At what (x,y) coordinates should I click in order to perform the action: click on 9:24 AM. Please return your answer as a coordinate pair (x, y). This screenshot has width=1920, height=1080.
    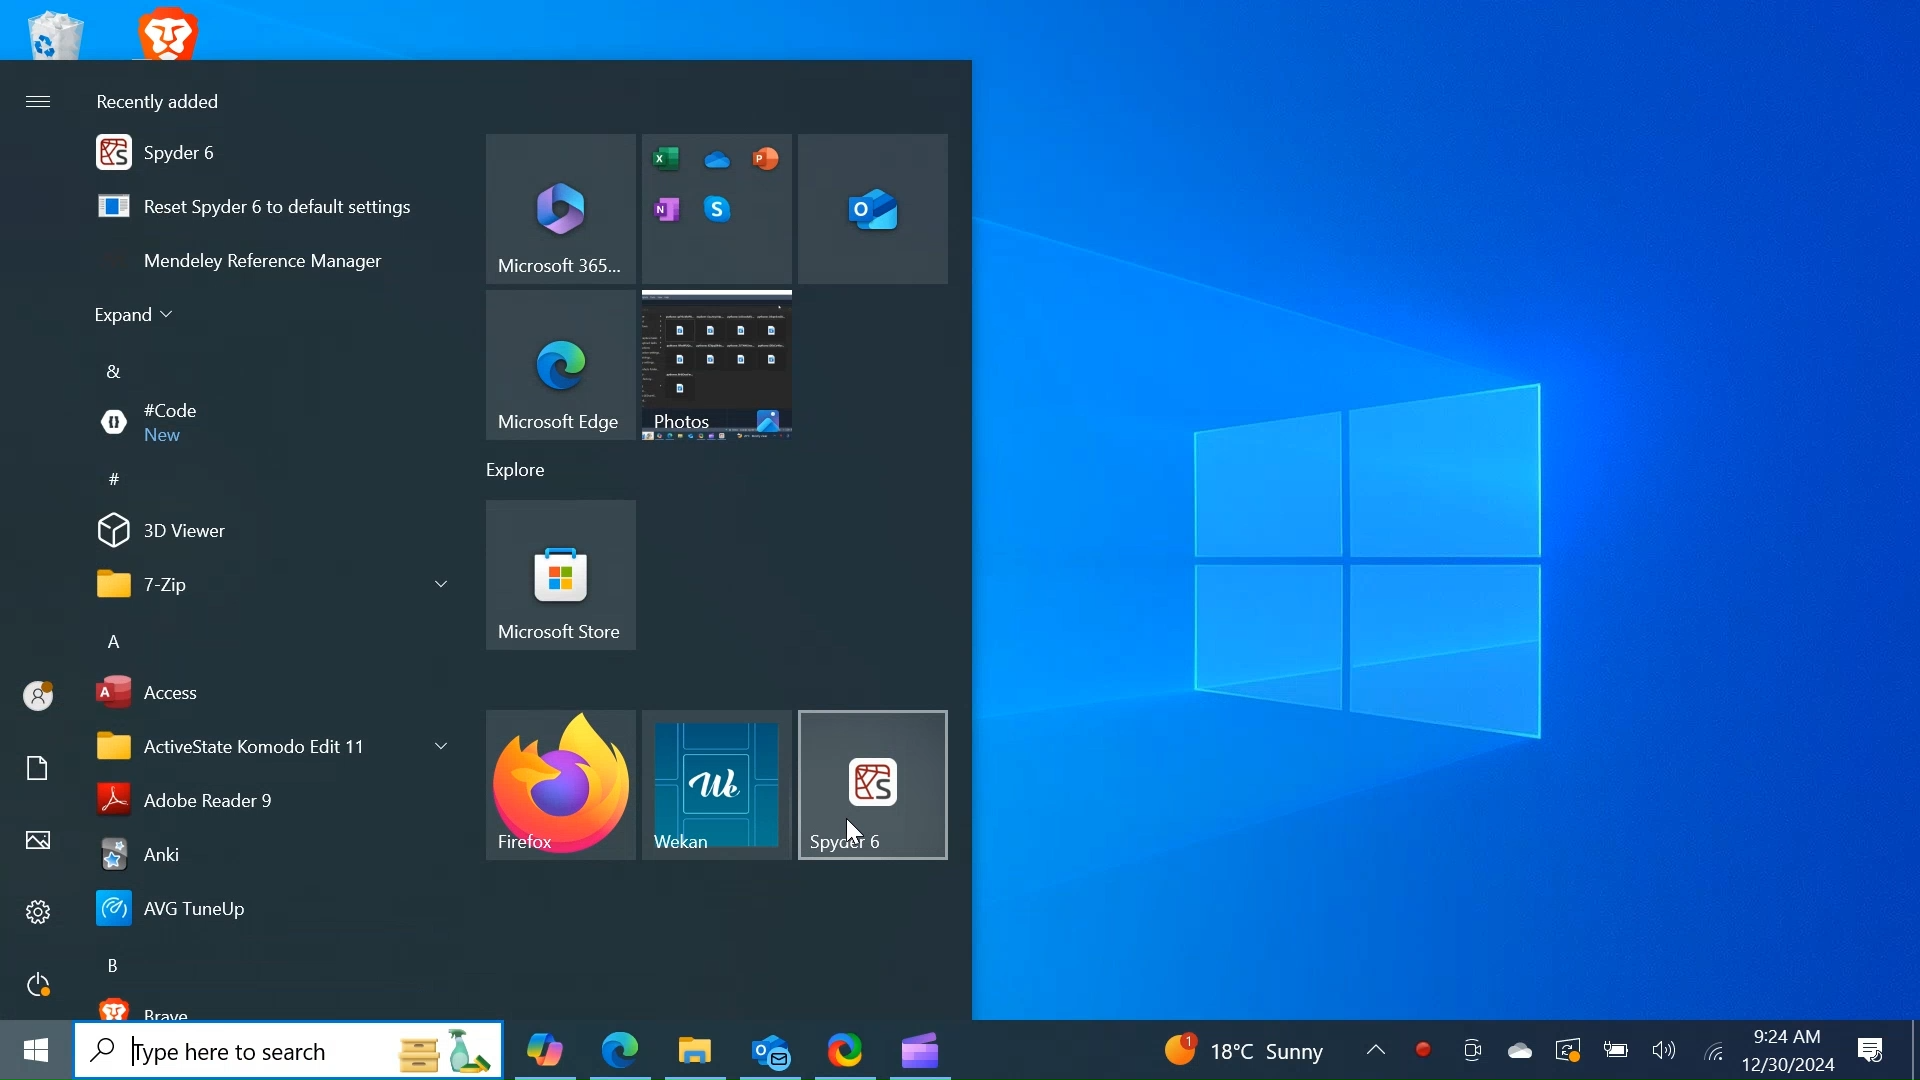
    Looking at the image, I should click on (1785, 1037).